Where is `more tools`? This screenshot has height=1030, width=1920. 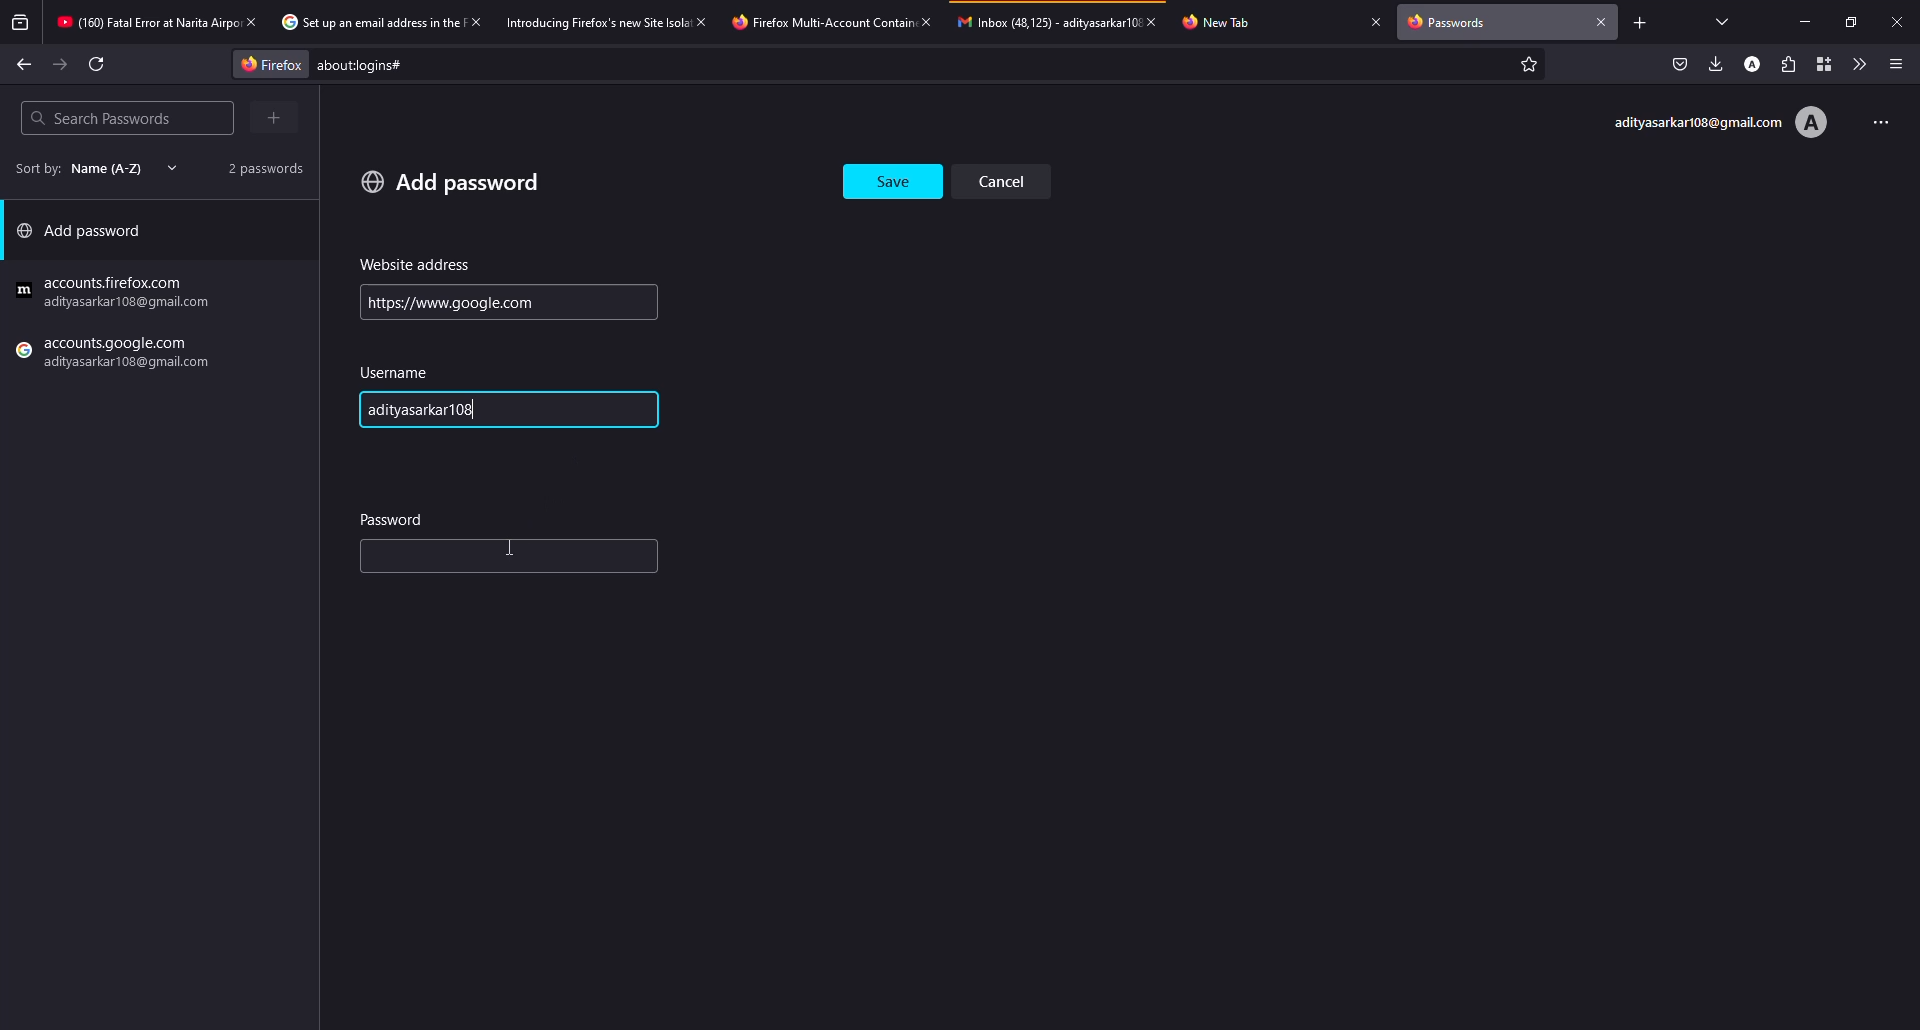
more tools is located at coordinates (1855, 64).